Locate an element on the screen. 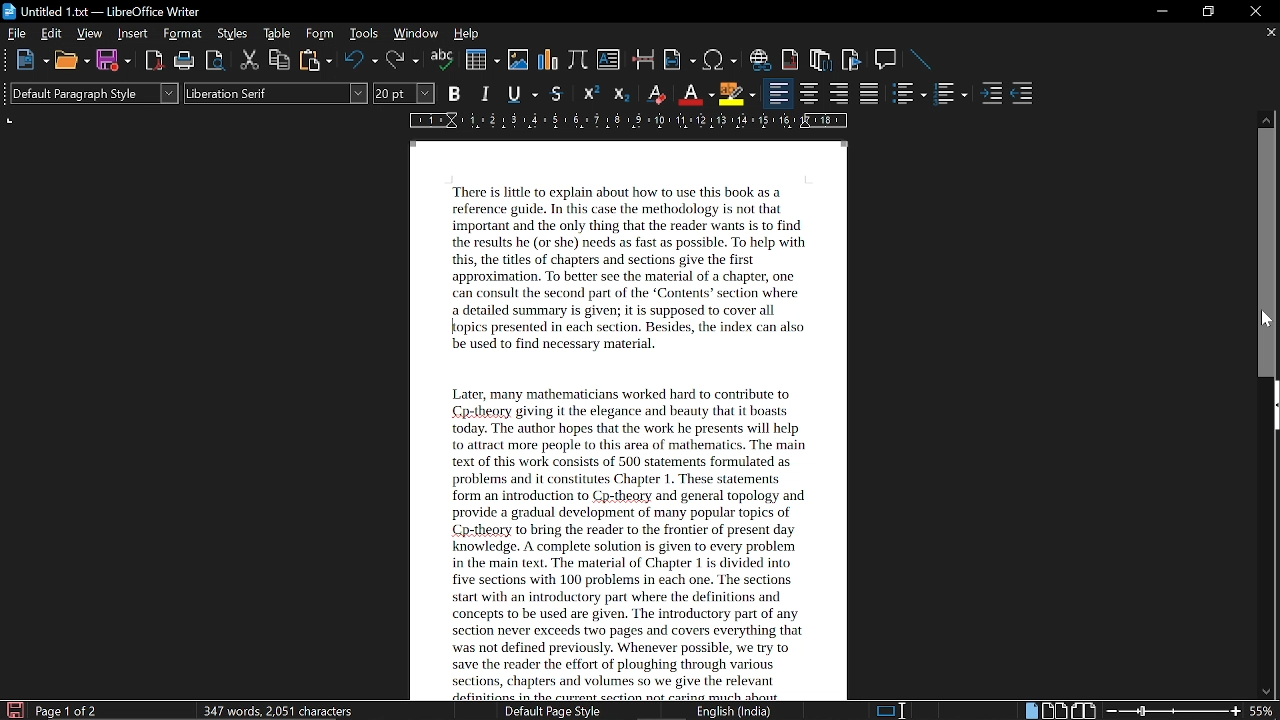 The width and height of the screenshot is (1280, 720). form is located at coordinates (321, 35).